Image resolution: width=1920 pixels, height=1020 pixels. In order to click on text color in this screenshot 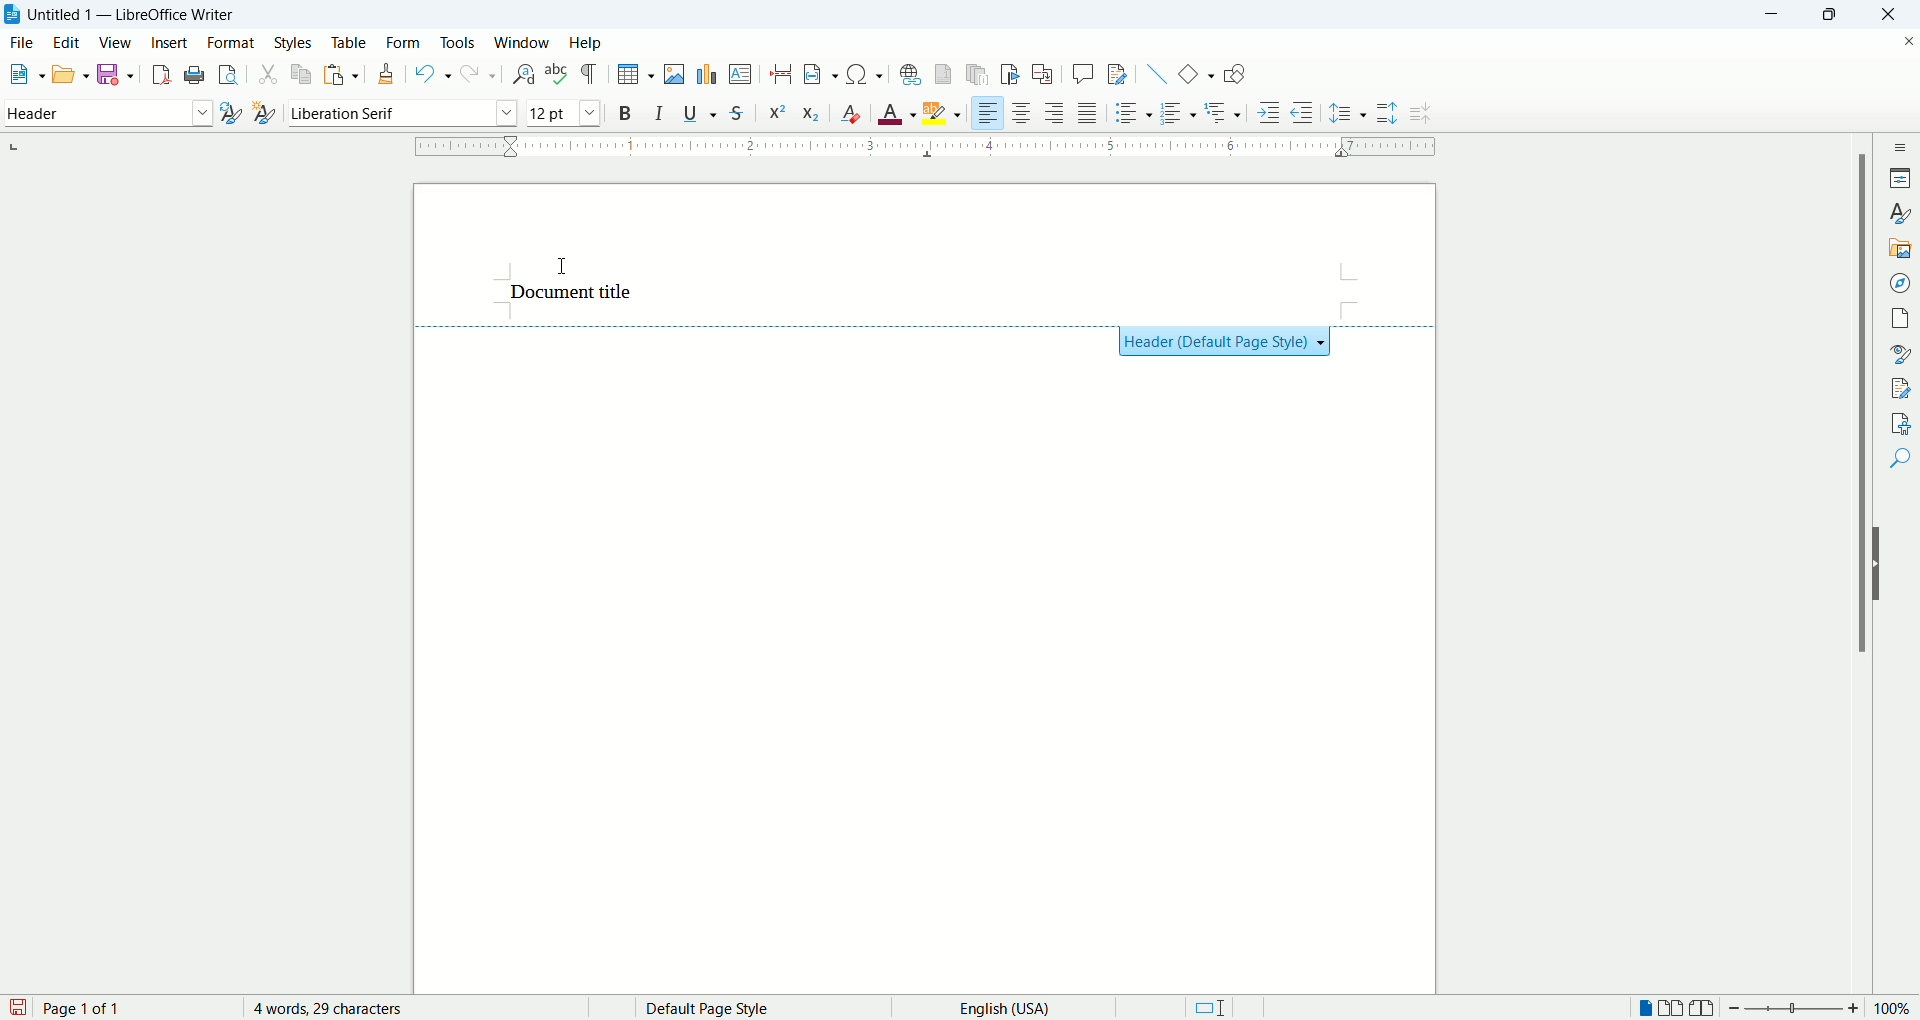, I will do `click(896, 111)`.